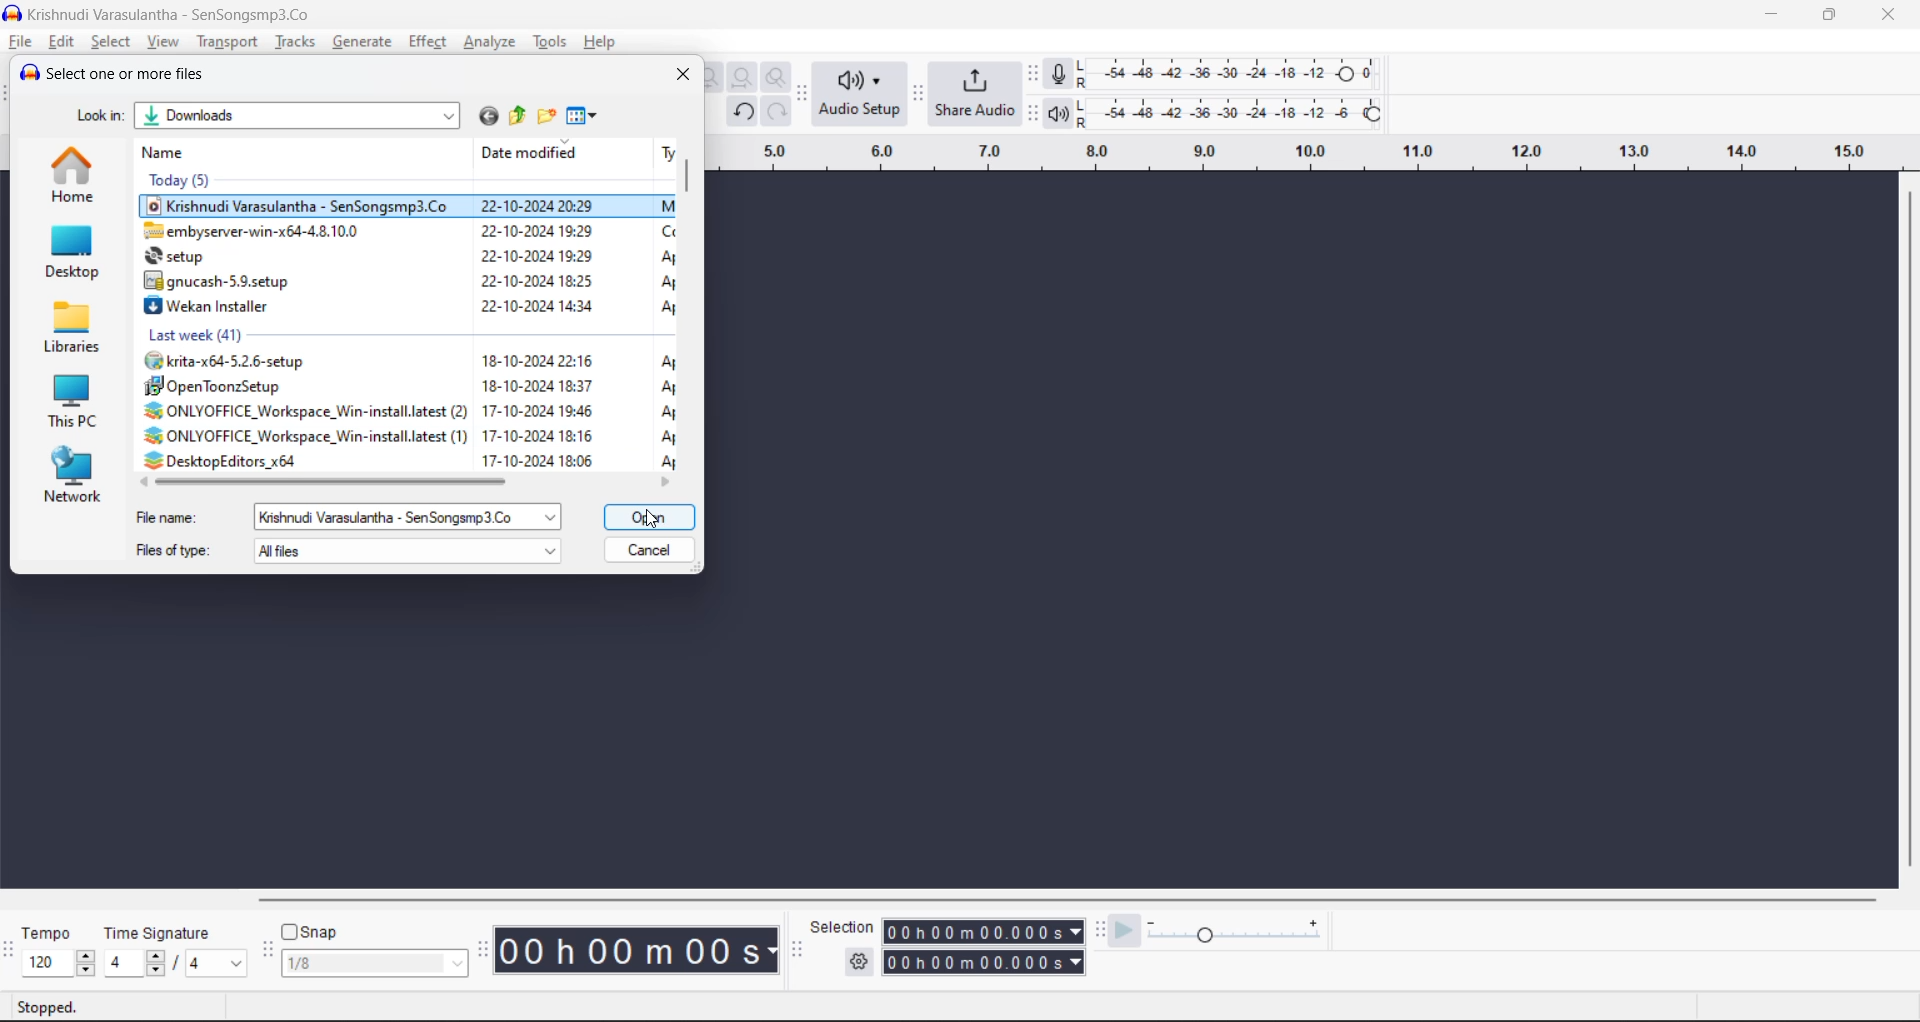 The width and height of the screenshot is (1920, 1022). I want to click on playback speed, so click(1235, 928).